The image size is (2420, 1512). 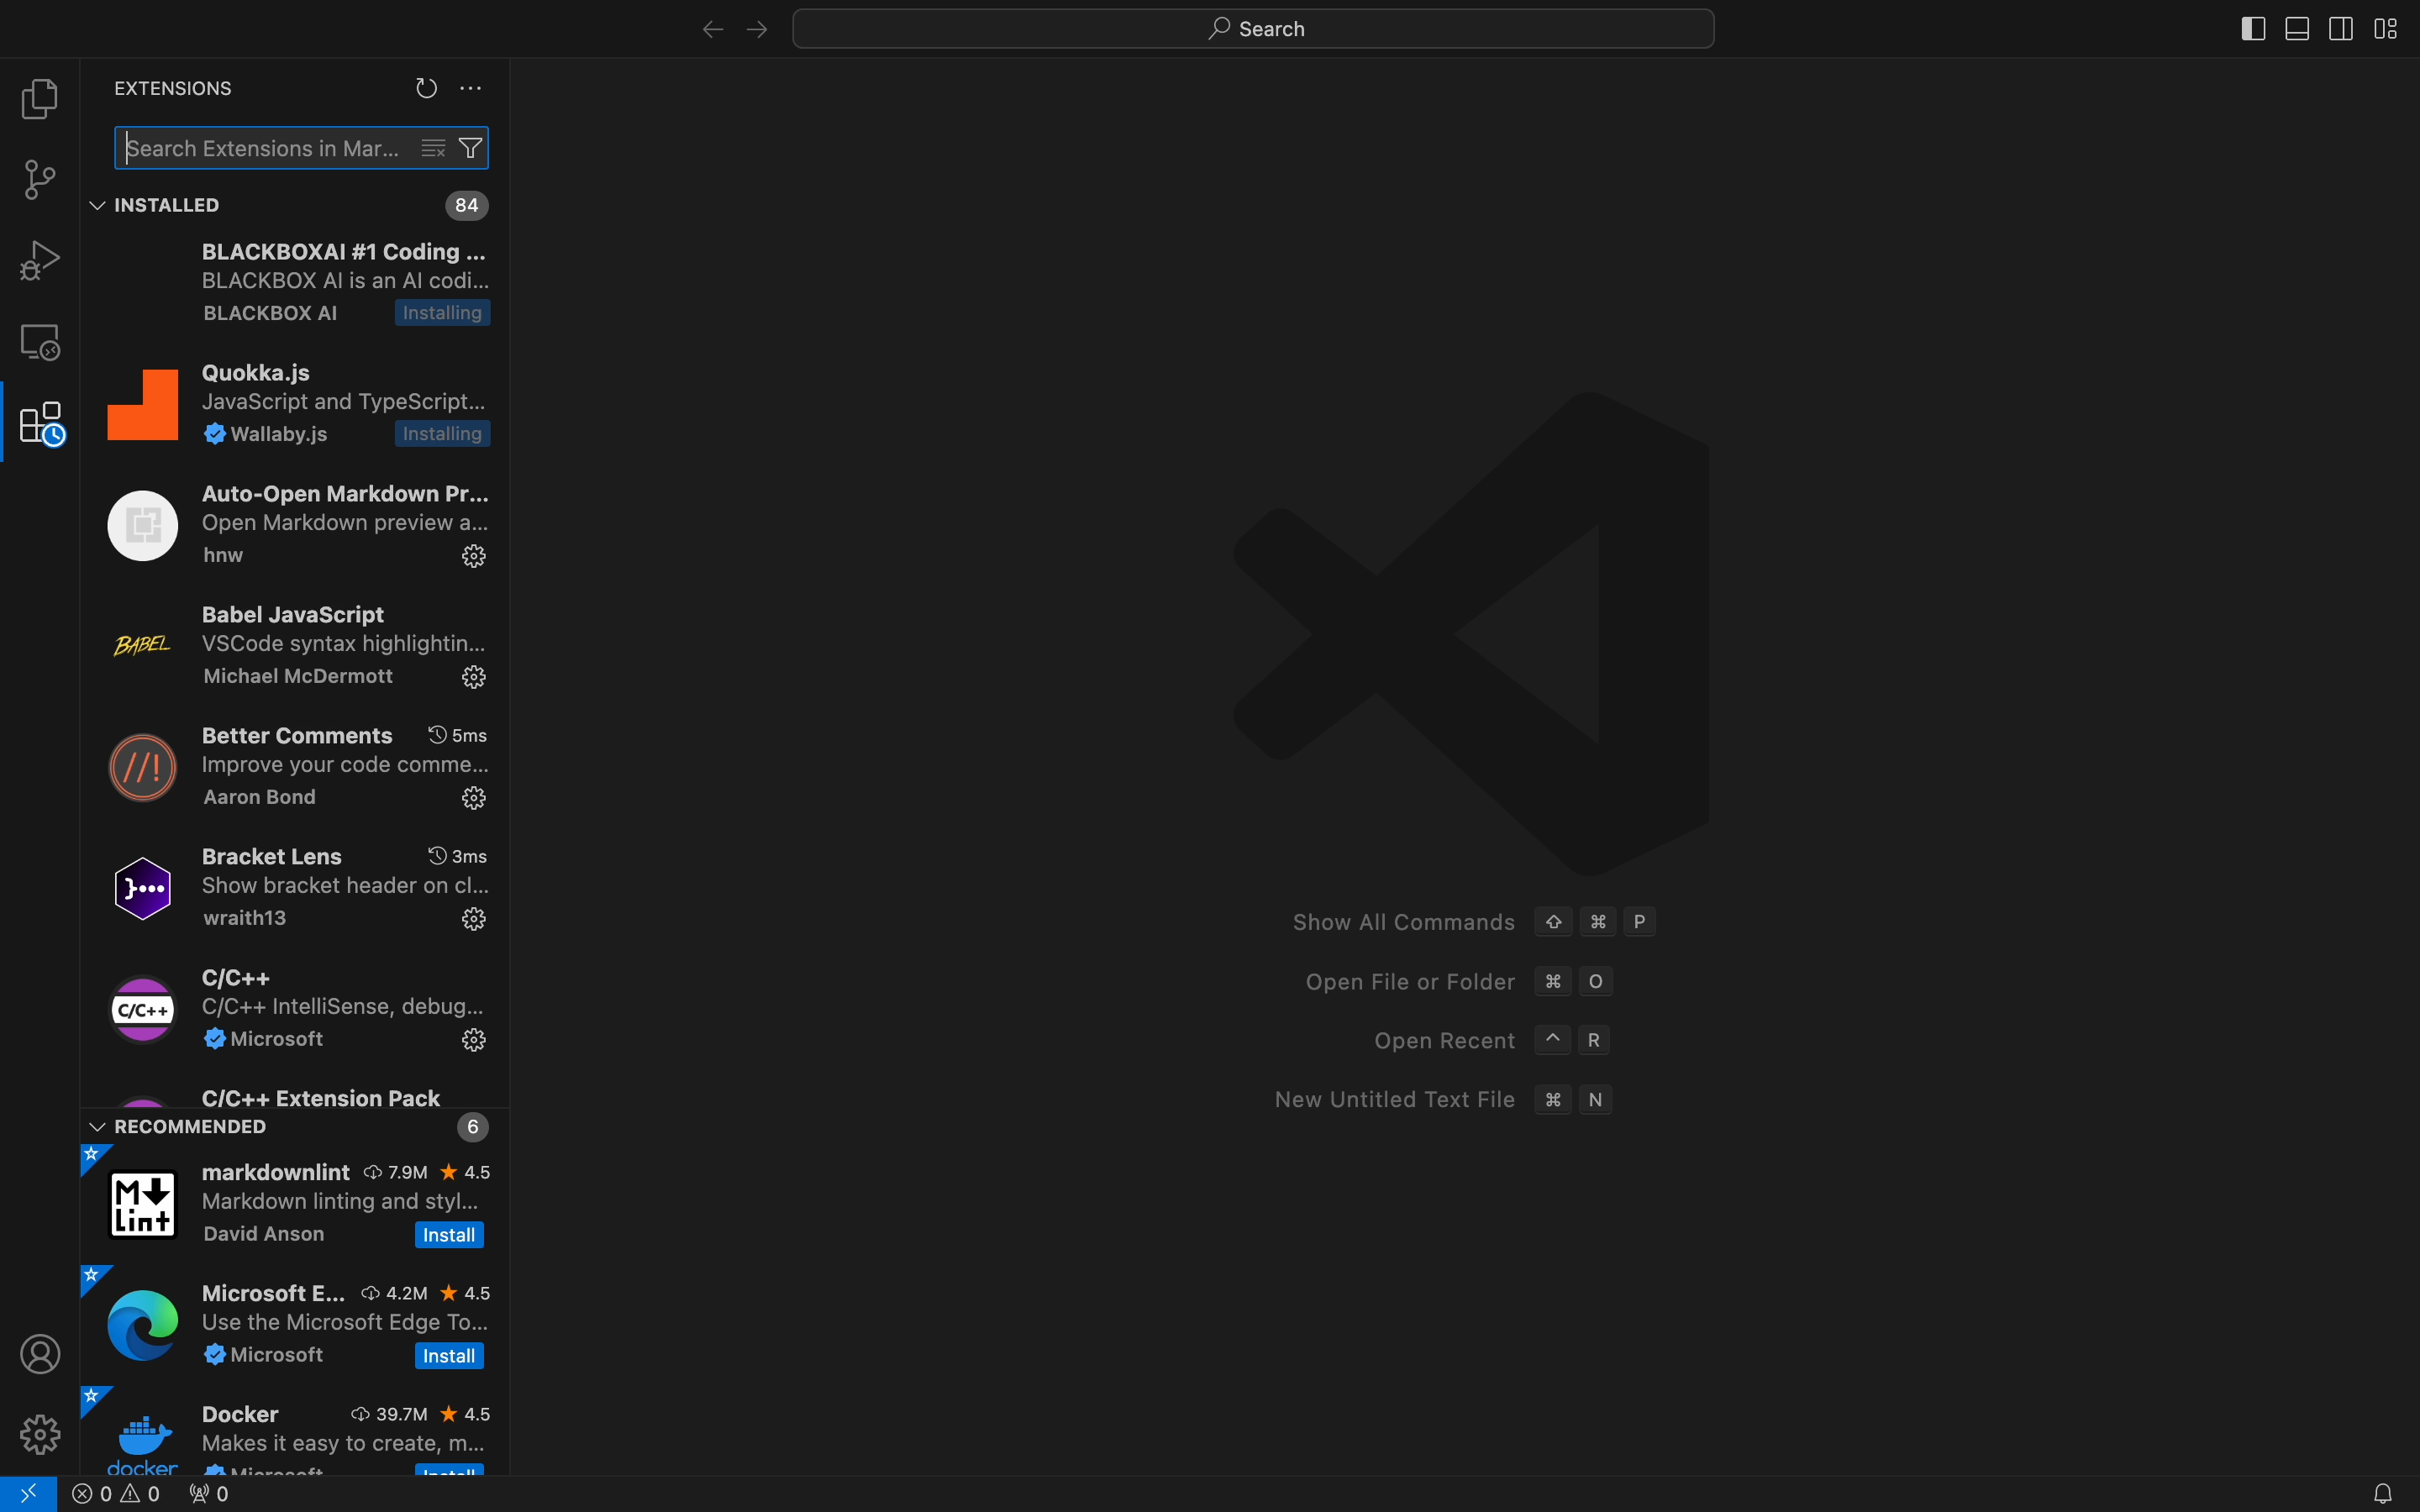 I want to click on layouts, so click(x=2389, y=27).